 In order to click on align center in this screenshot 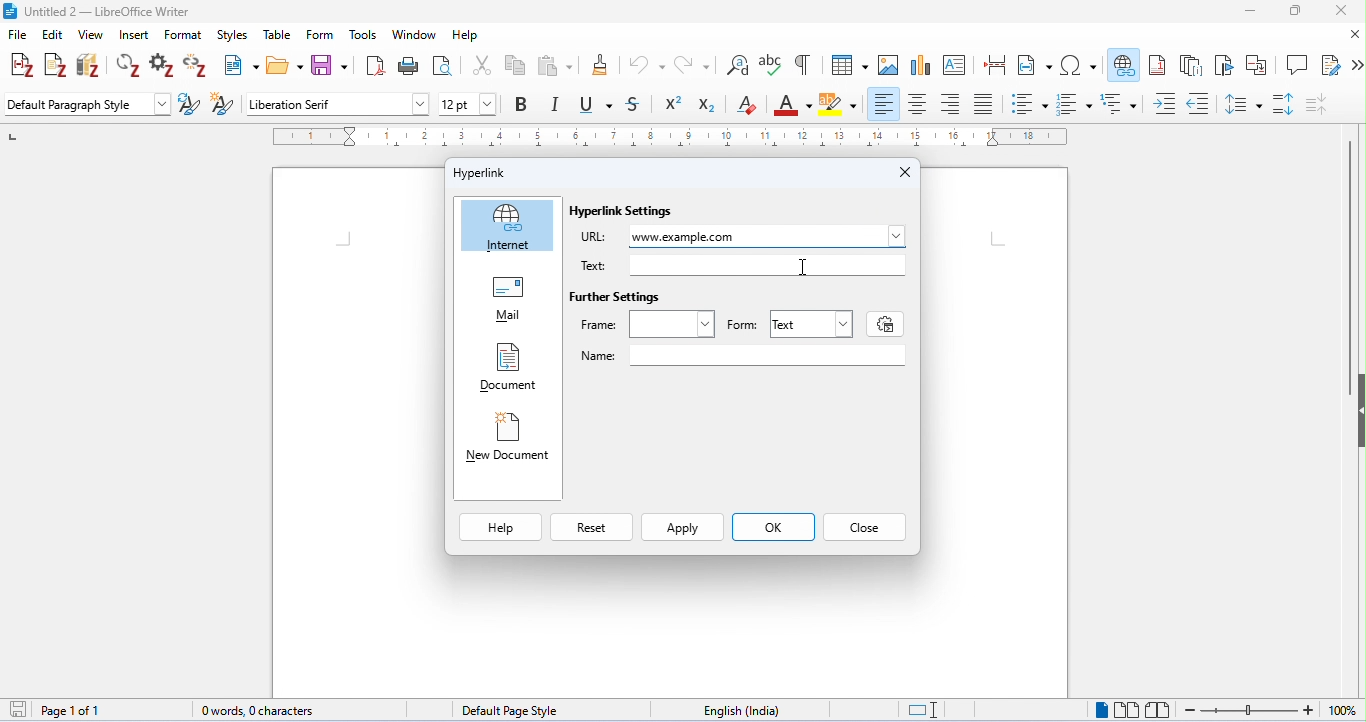, I will do `click(919, 105)`.